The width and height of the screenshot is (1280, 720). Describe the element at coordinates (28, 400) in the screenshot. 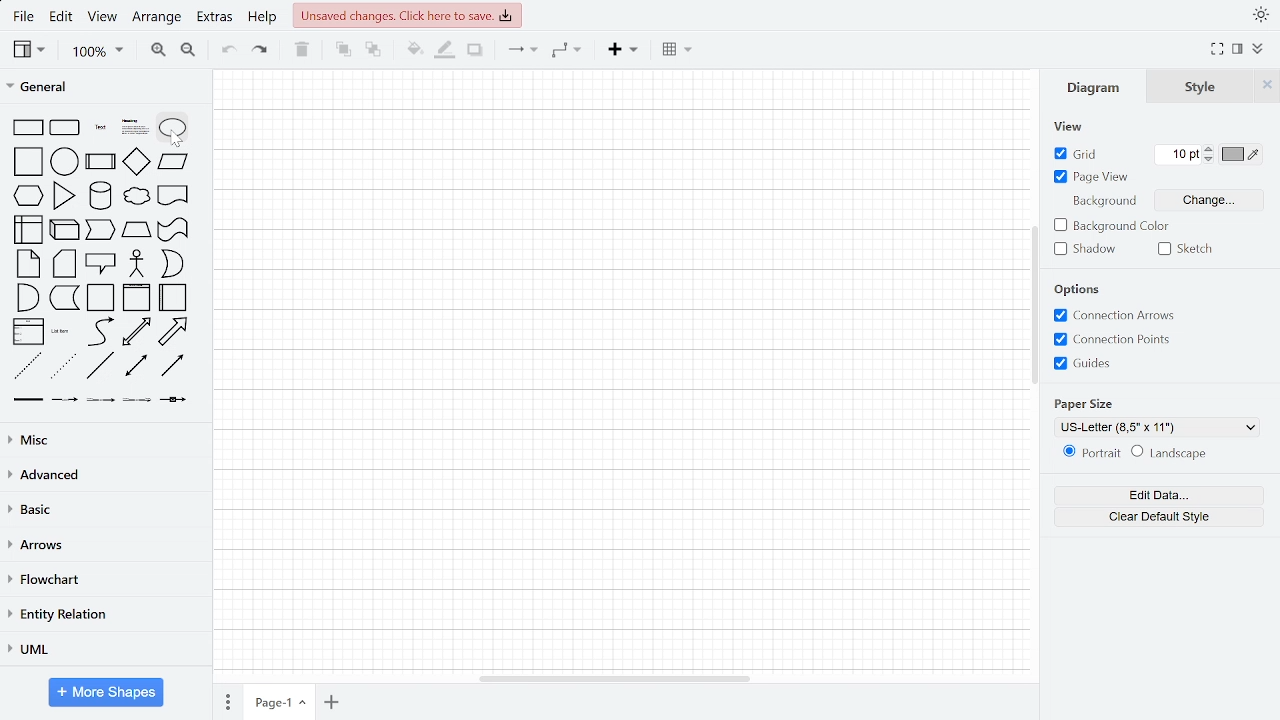

I see `link` at that location.